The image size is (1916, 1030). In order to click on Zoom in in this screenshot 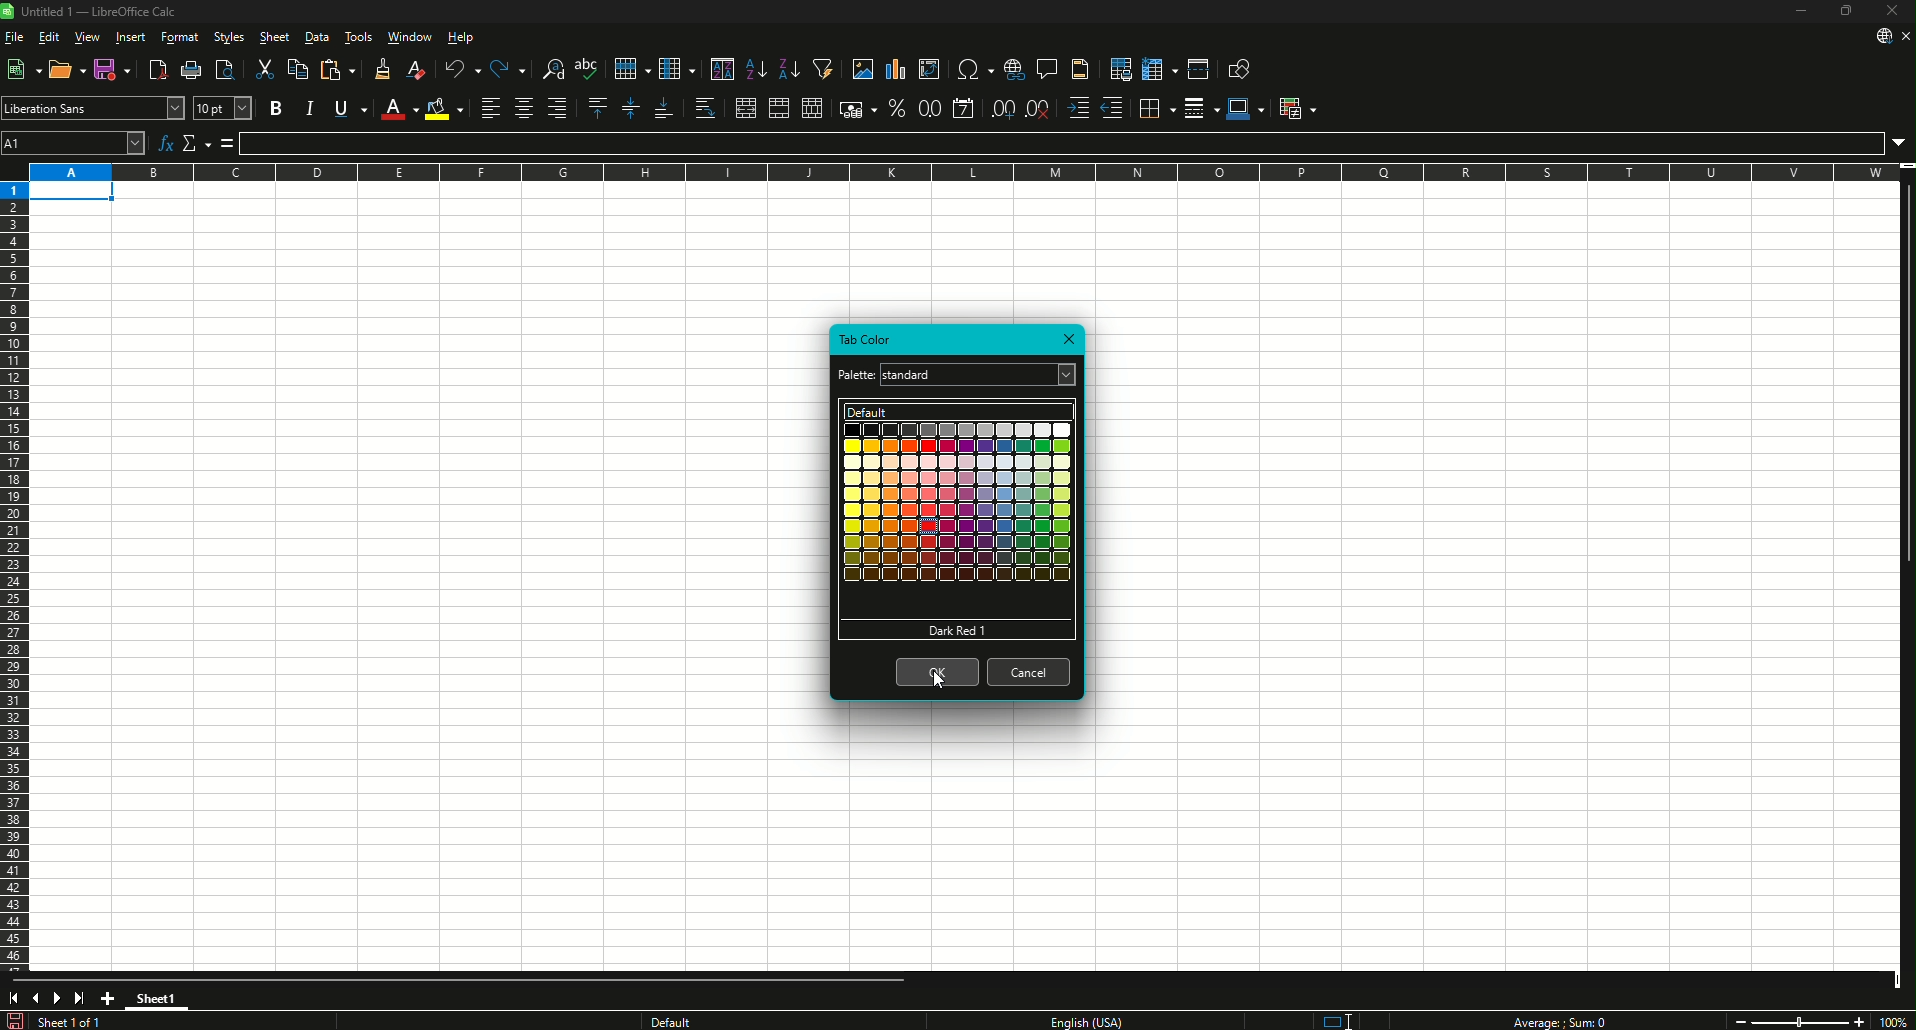, I will do `click(1860, 1022)`.